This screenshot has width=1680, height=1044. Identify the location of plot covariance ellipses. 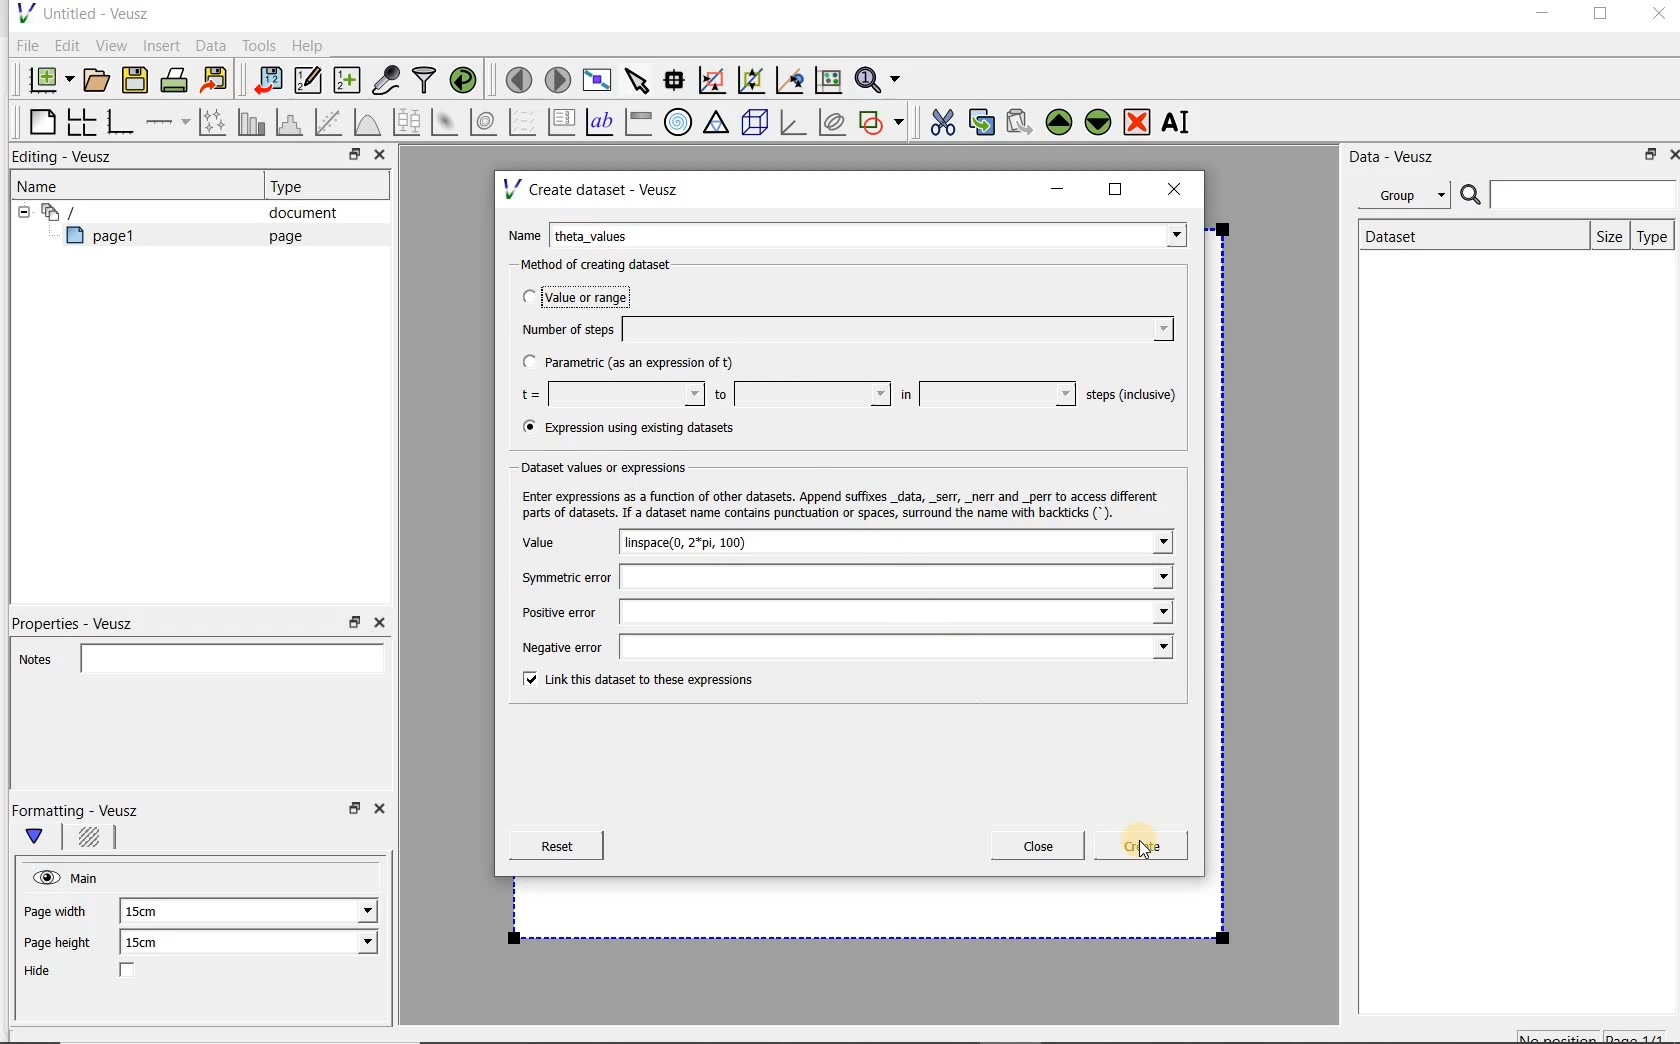
(833, 122).